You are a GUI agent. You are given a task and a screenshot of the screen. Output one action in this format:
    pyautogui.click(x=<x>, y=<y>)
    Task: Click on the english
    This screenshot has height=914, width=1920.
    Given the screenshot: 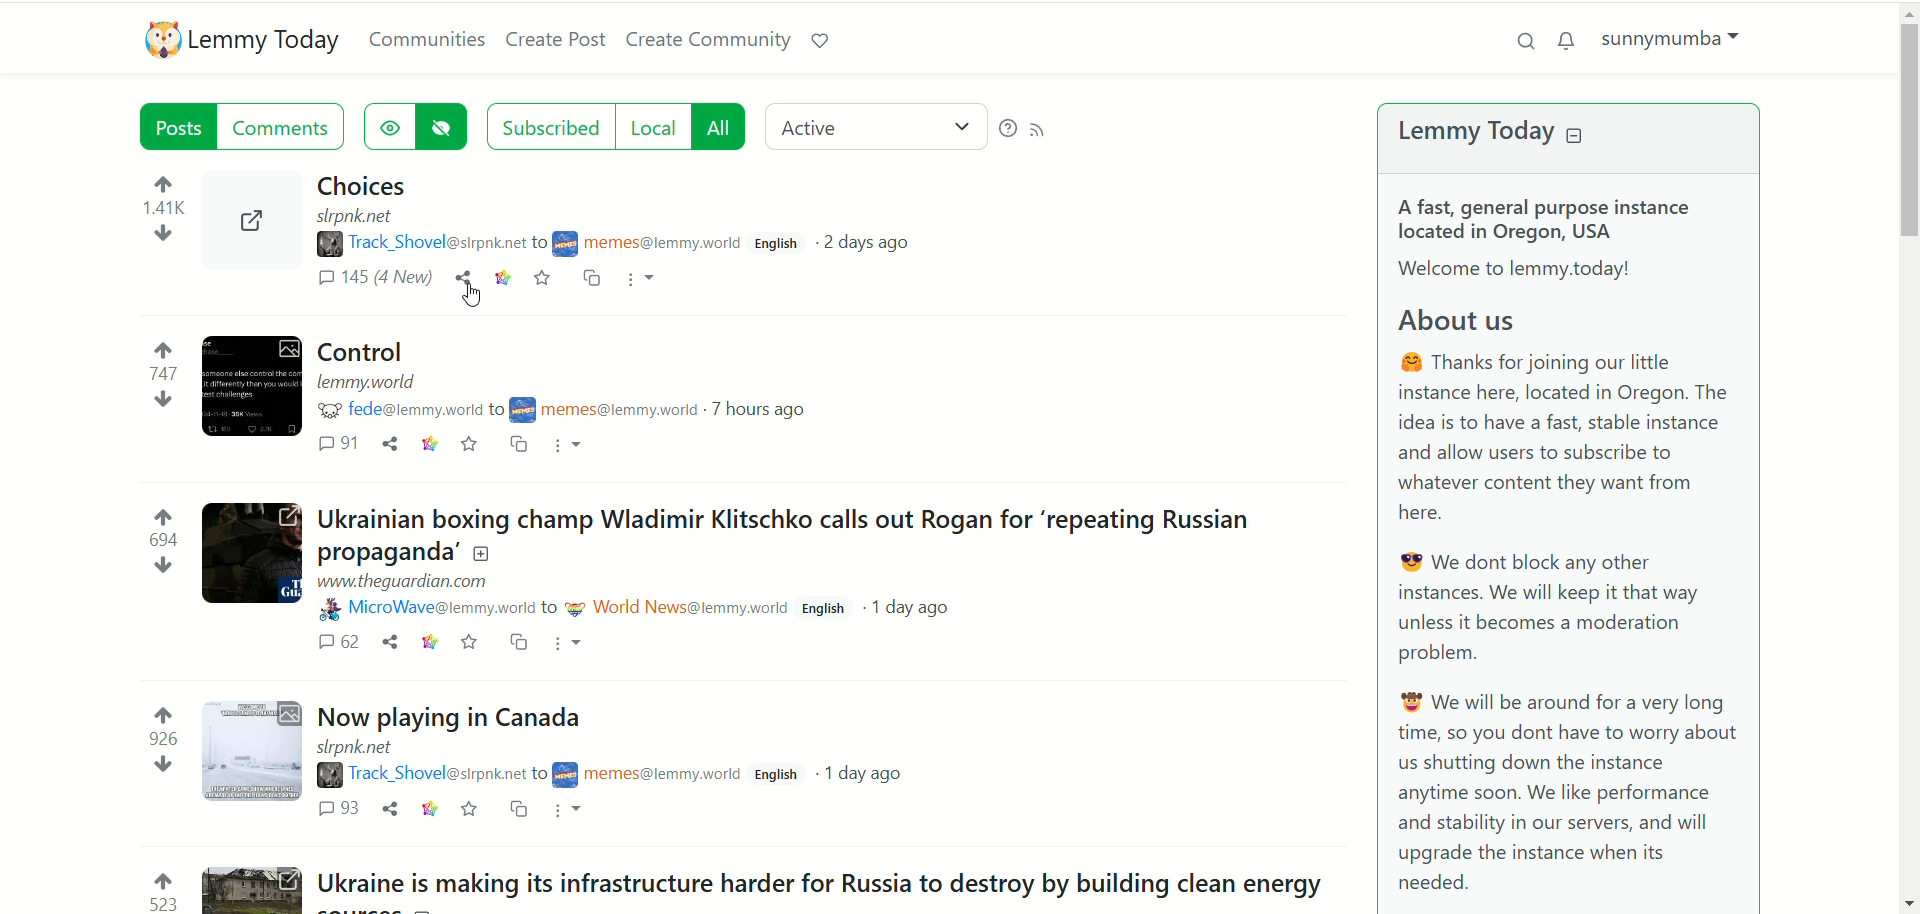 What is the action you would take?
    pyautogui.click(x=776, y=241)
    